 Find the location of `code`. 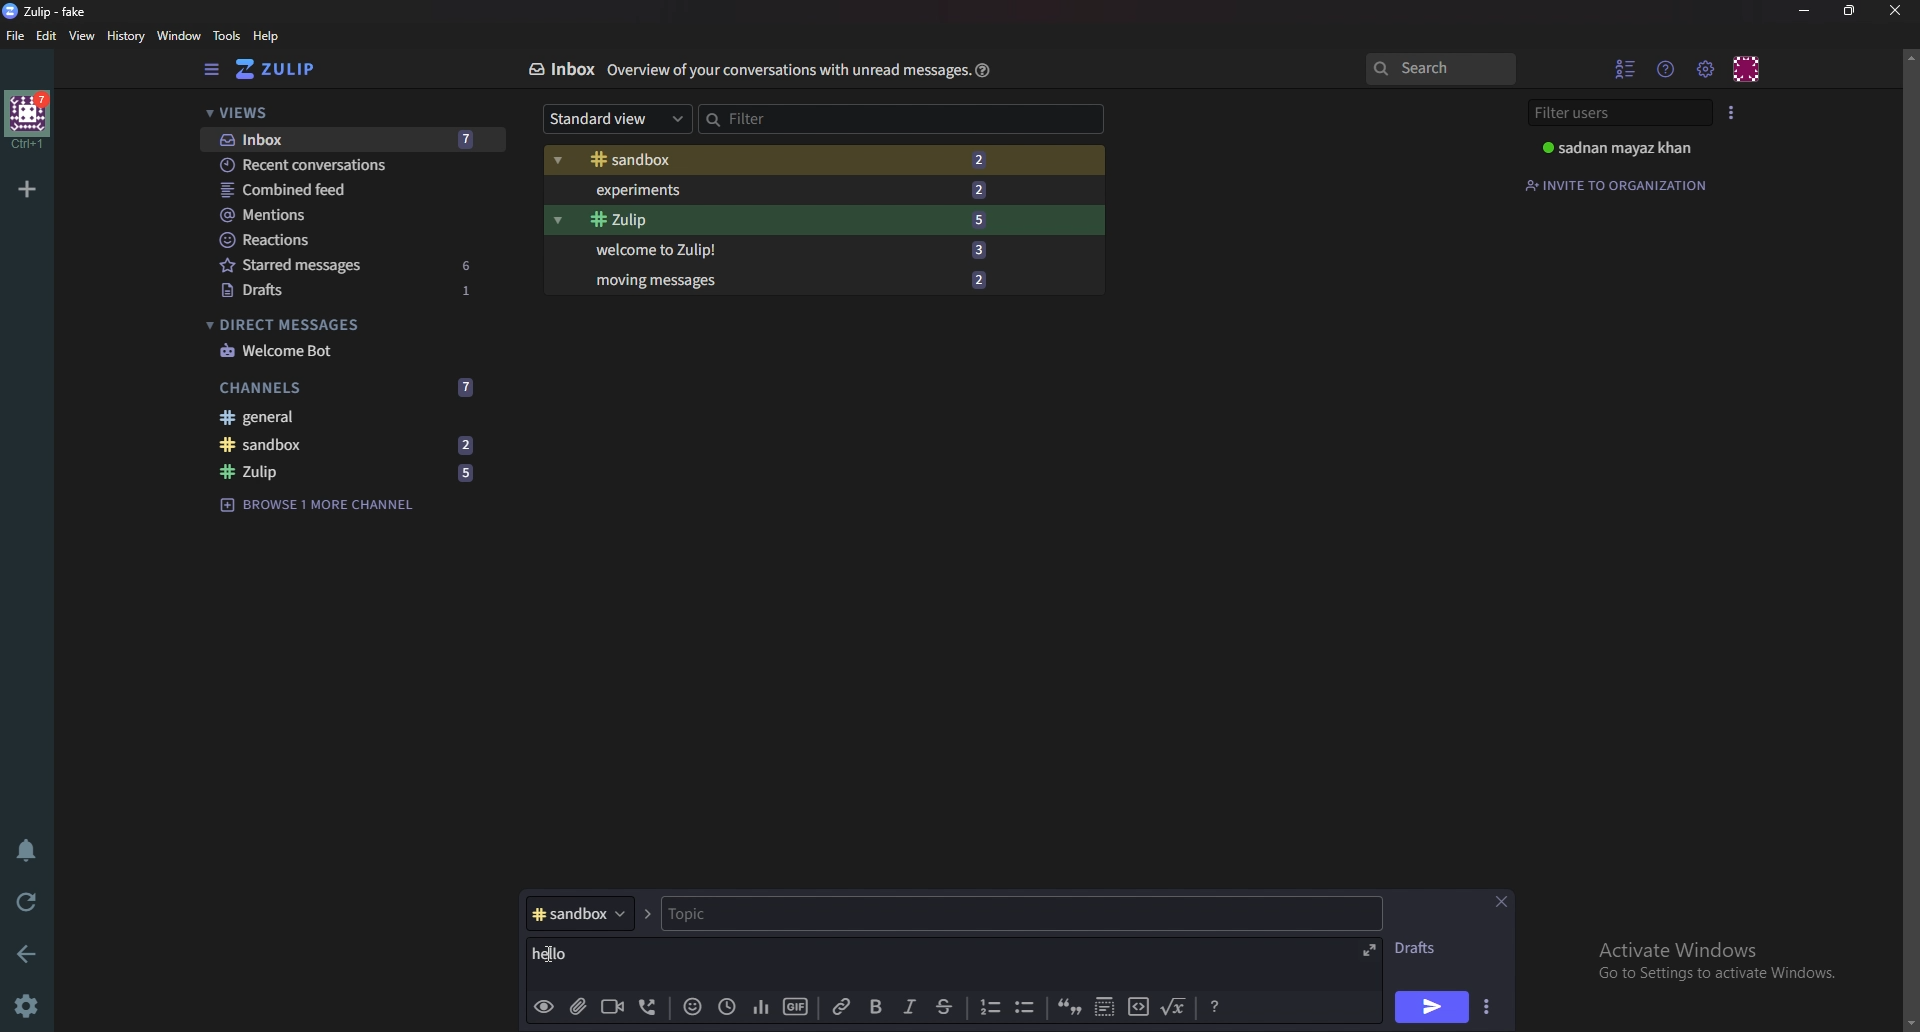

code is located at coordinates (1138, 1008).